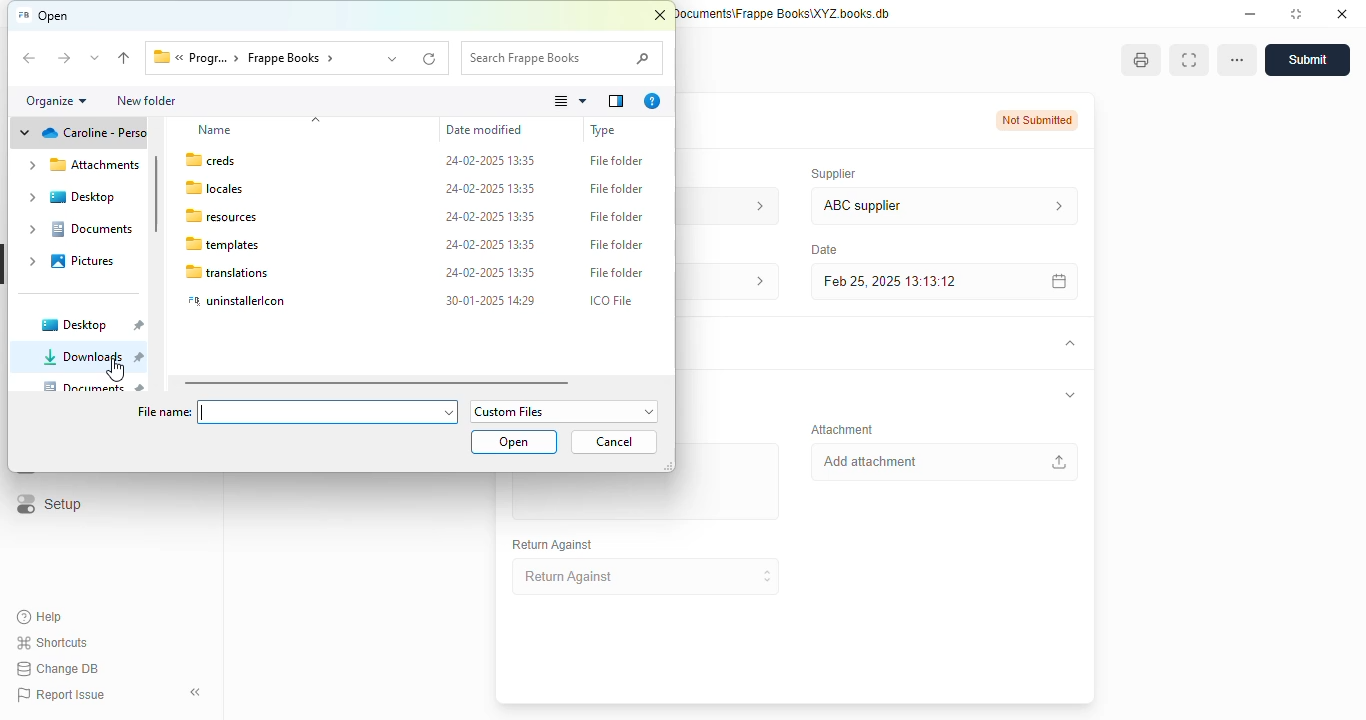 Image resolution: width=1366 pixels, height=720 pixels. Describe the element at coordinates (71, 261) in the screenshot. I see `pictures ` at that location.